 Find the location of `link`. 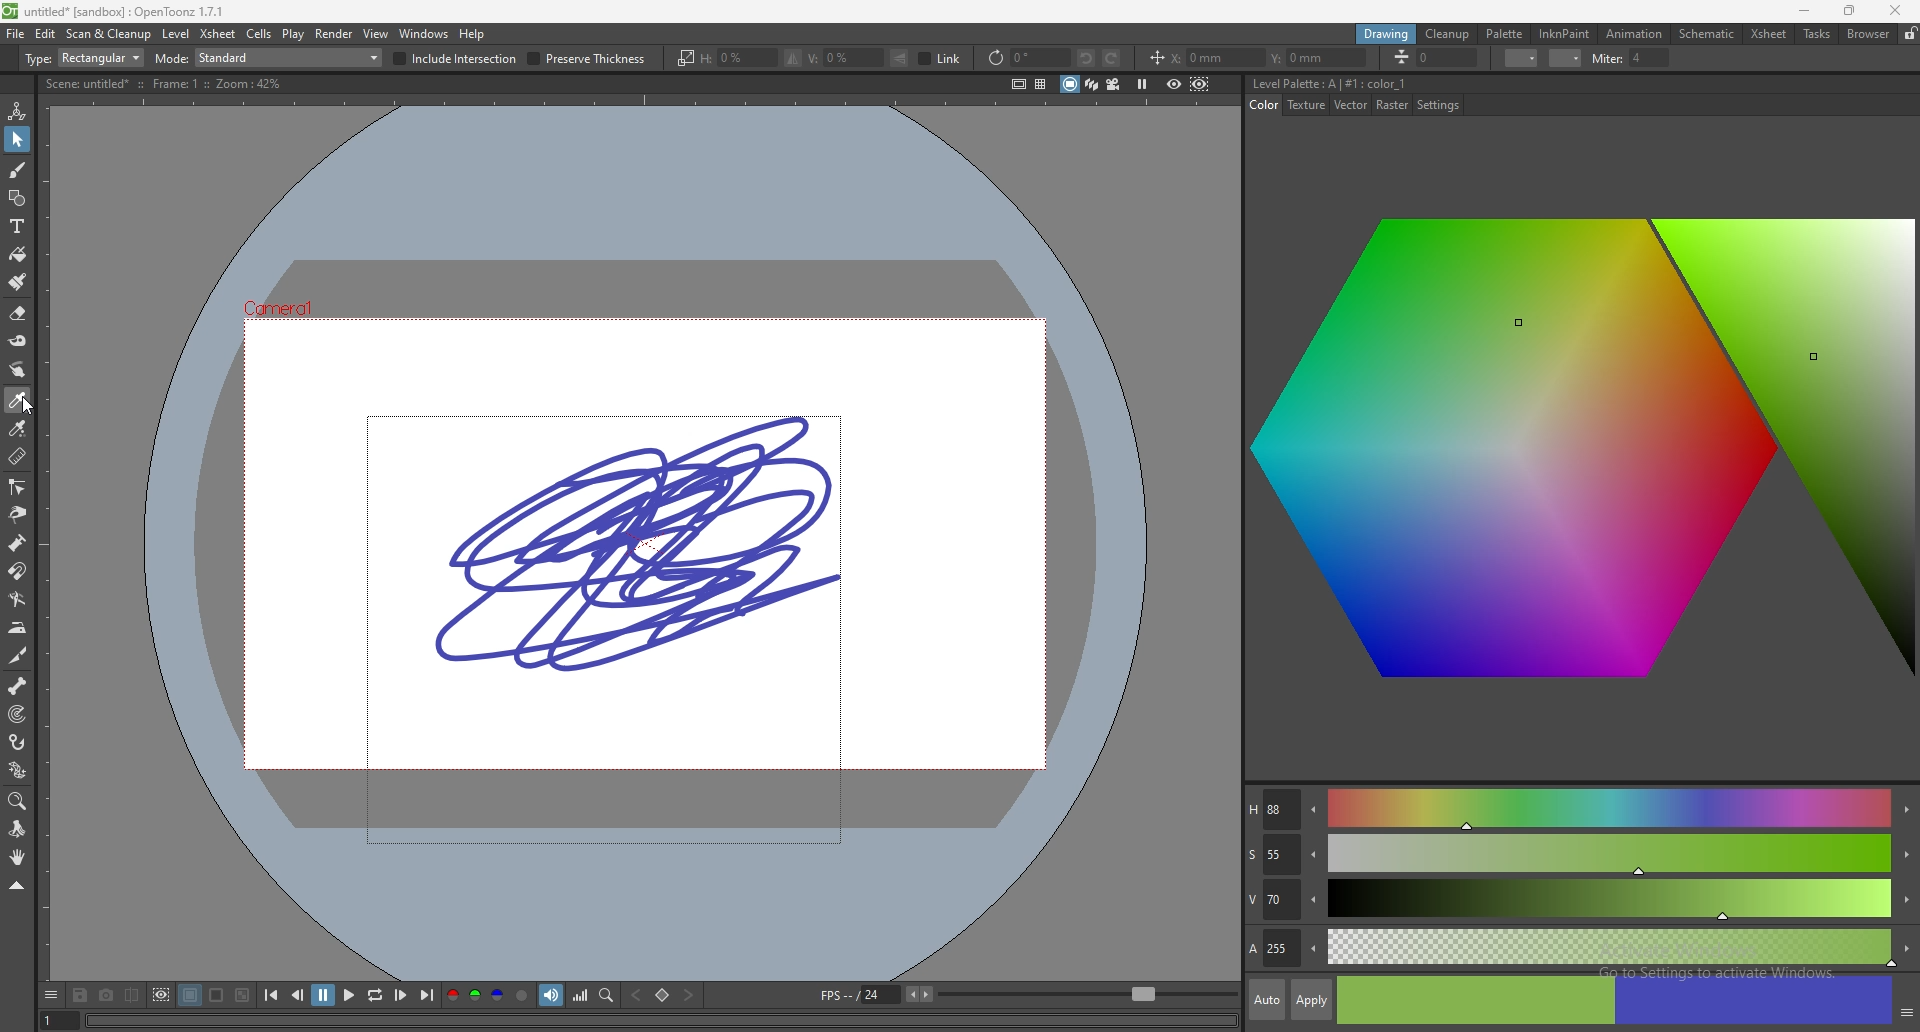

link is located at coordinates (940, 58).